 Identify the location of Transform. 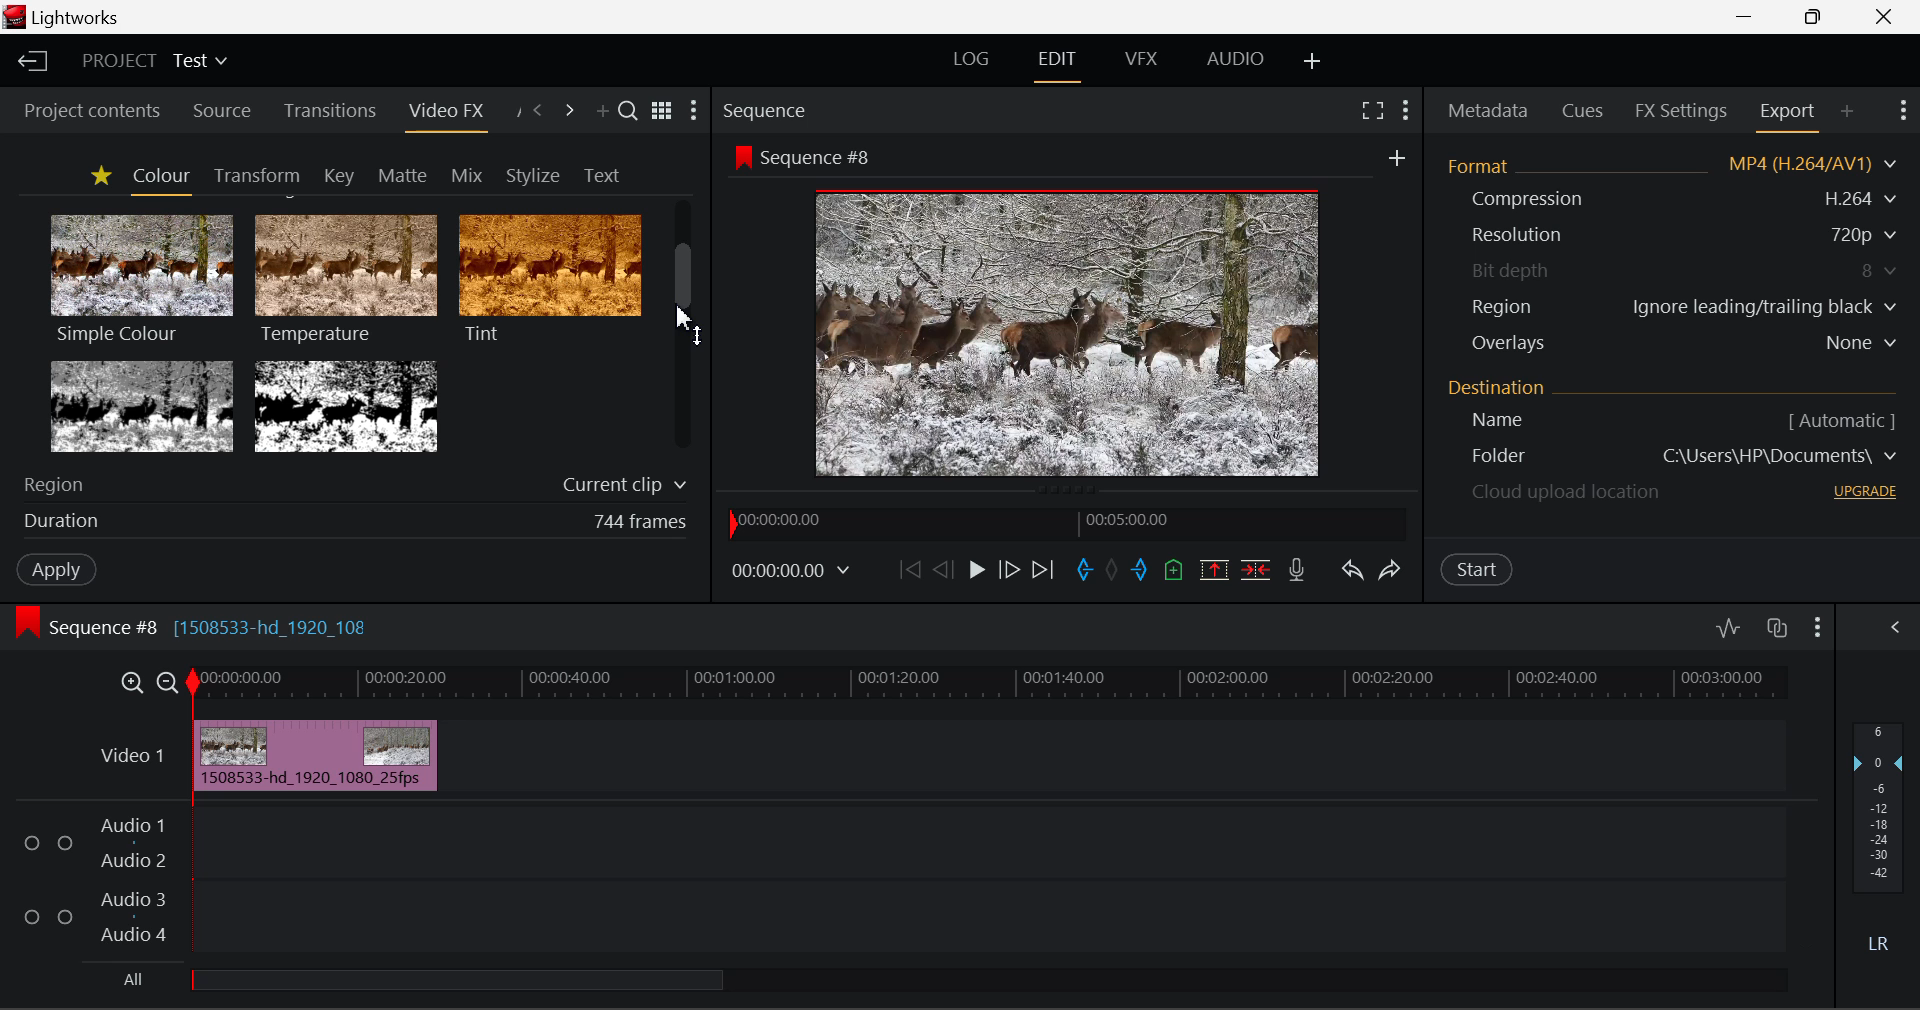
(253, 174).